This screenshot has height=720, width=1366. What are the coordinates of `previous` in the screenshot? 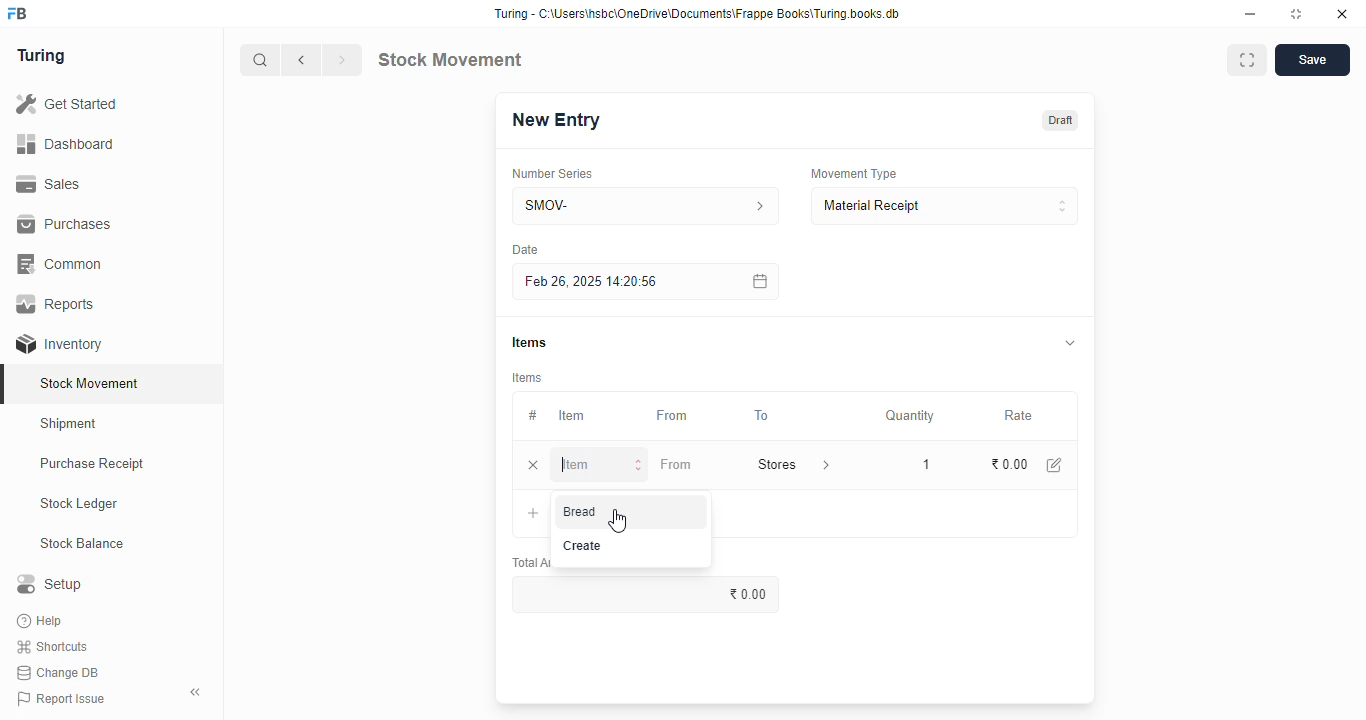 It's located at (302, 60).